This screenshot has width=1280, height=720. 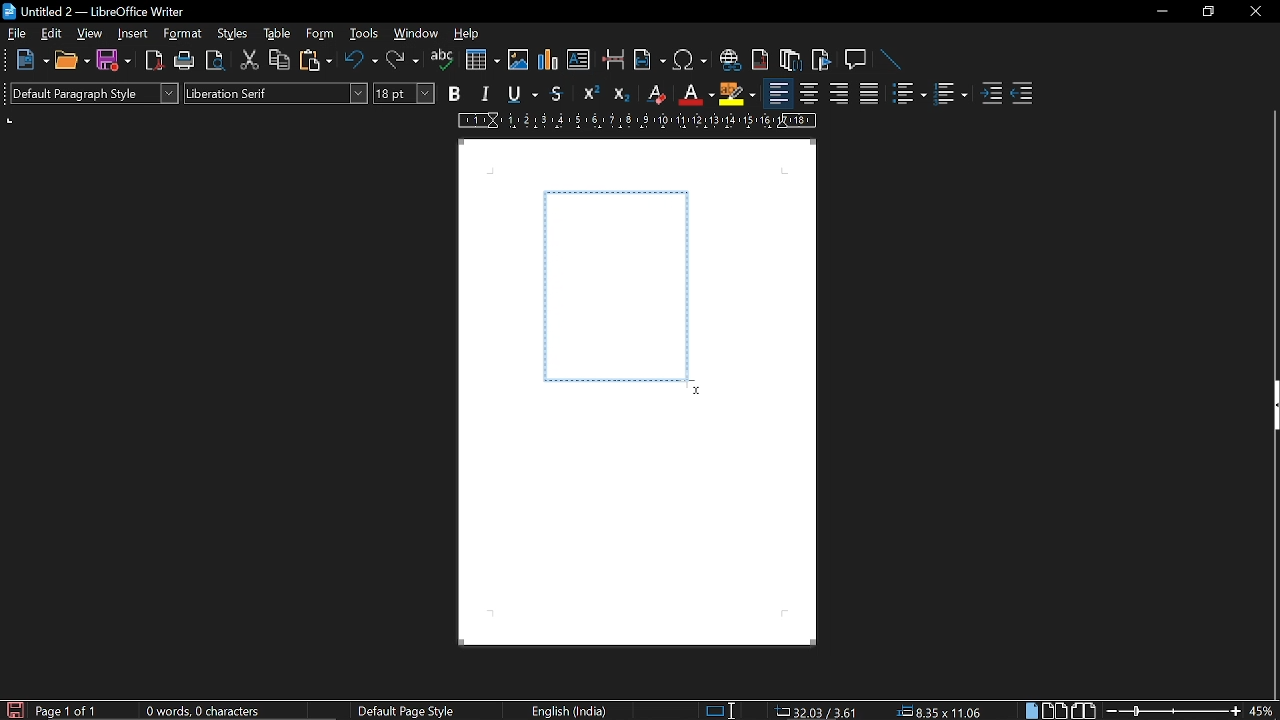 I want to click on eraser, so click(x=654, y=94).